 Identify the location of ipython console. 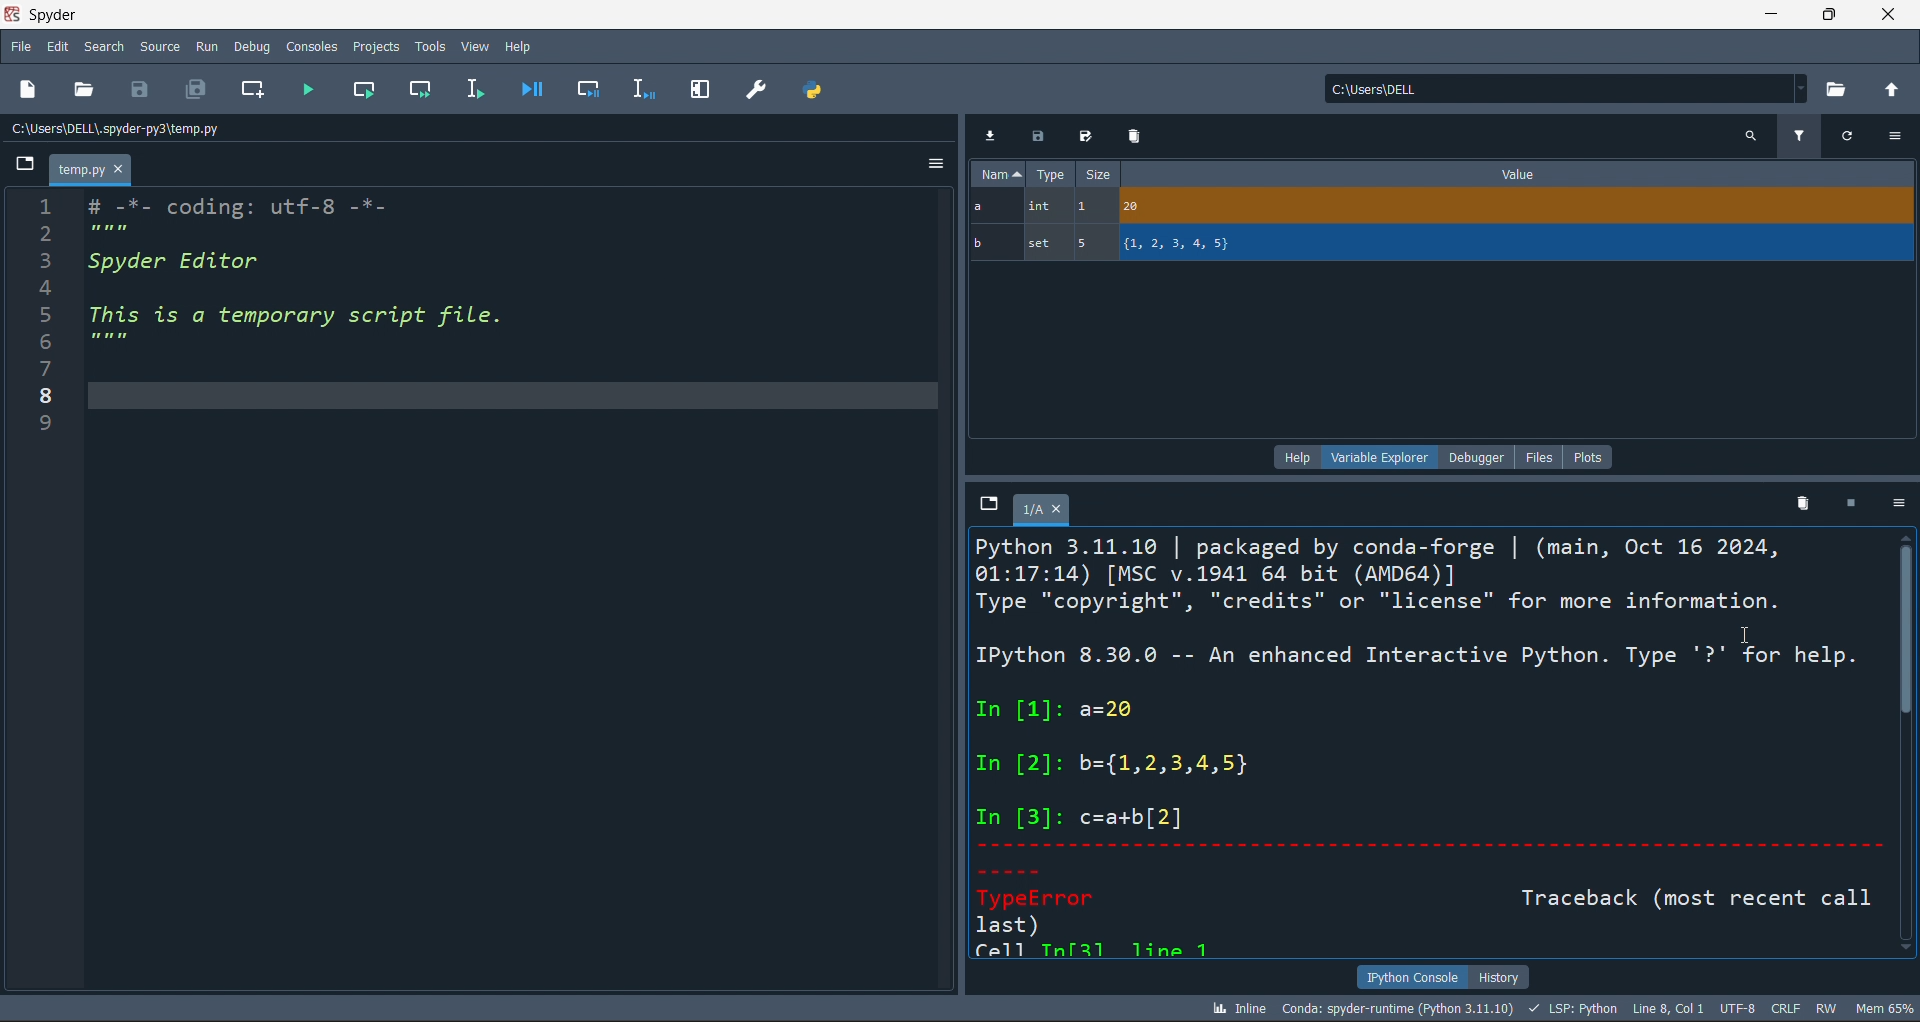
(1407, 977).